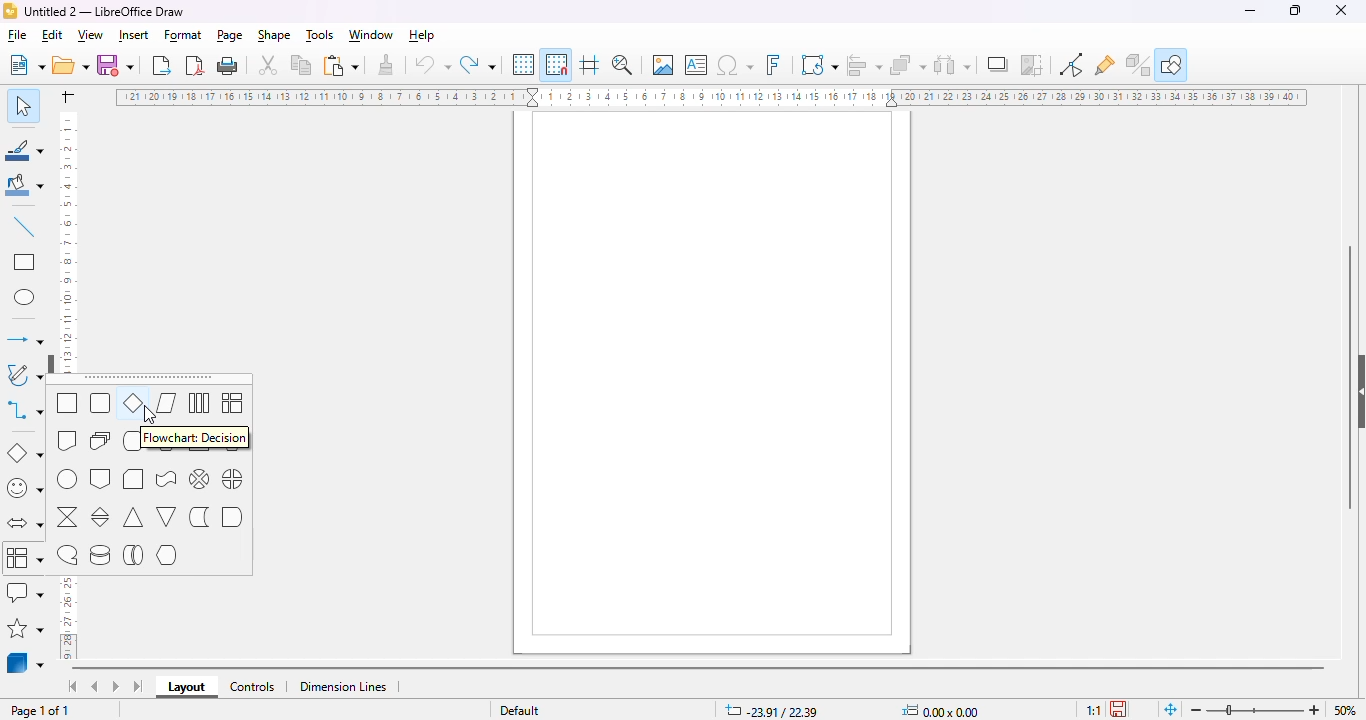 The height and width of the screenshot is (720, 1366). What do you see at coordinates (138, 686) in the screenshot?
I see `scroll to last sheet` at bounding box center [138, 686].